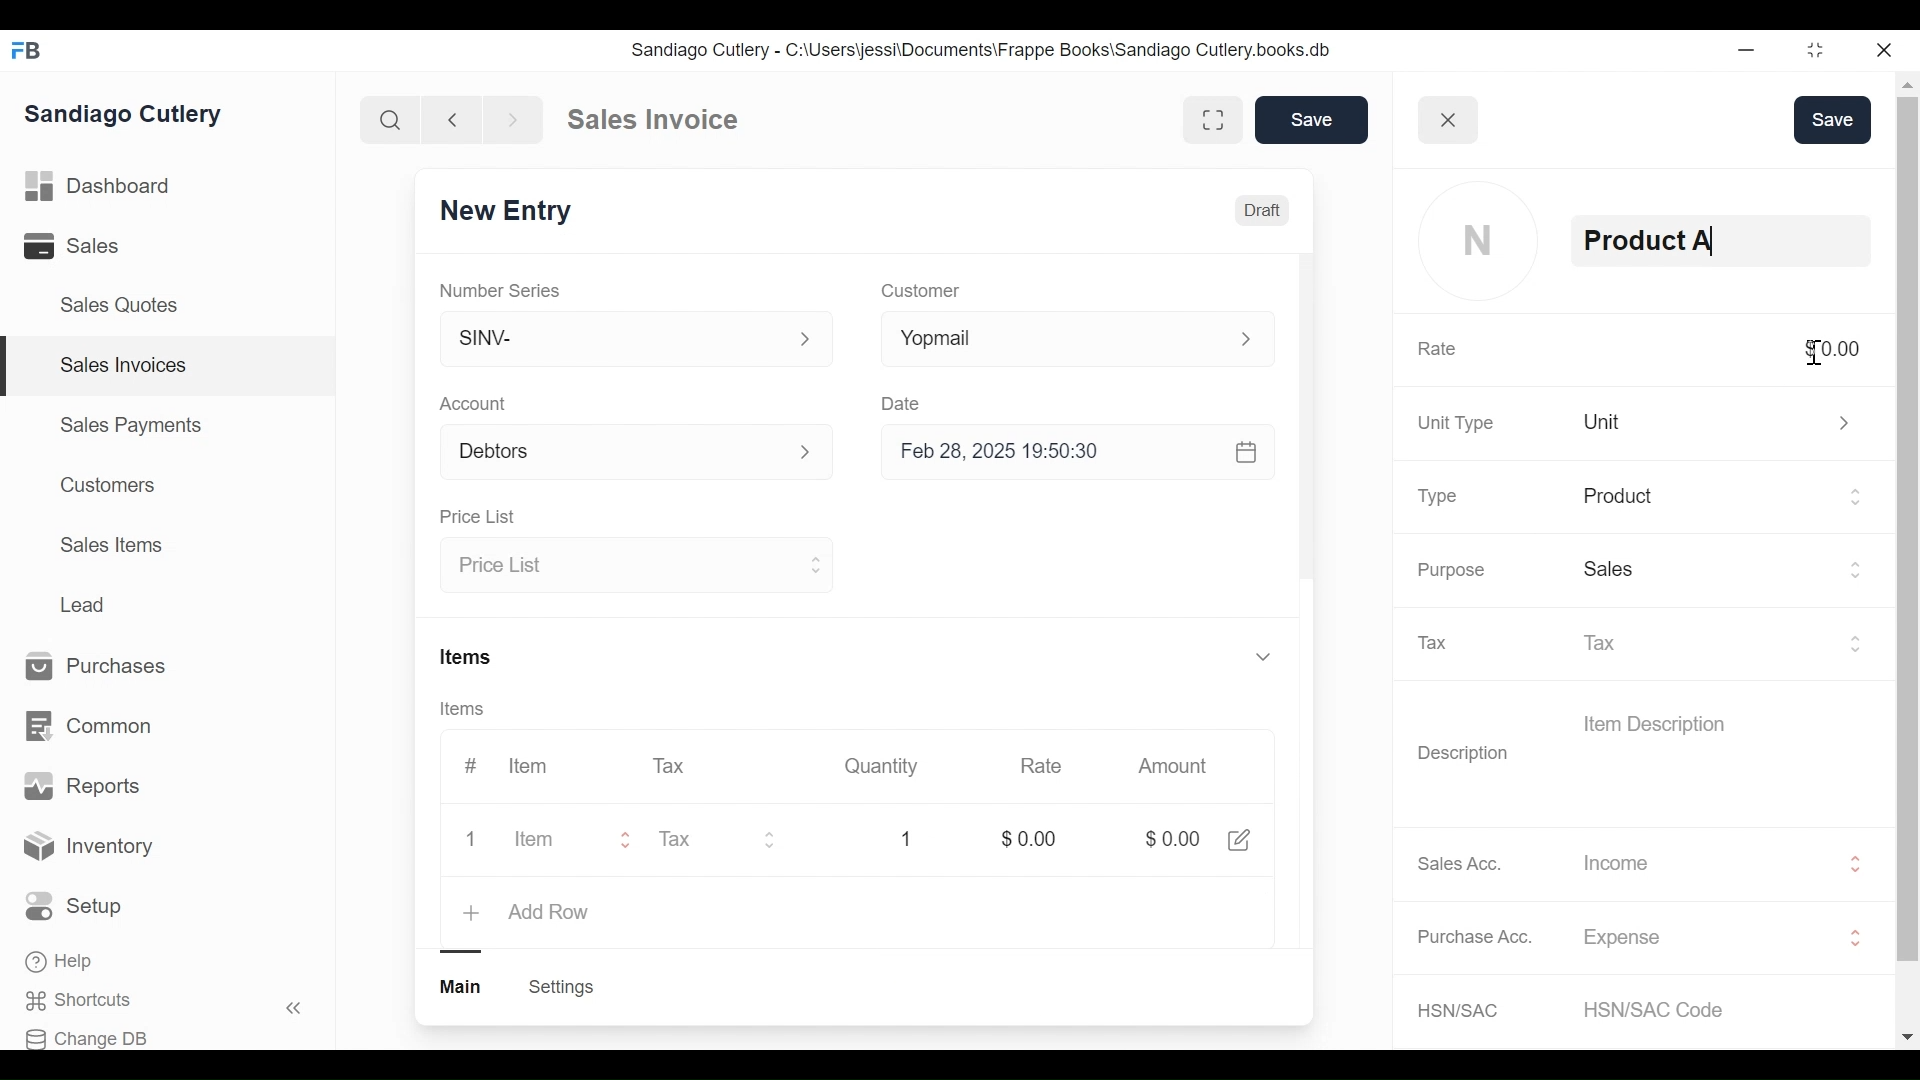  What do you see at coordinates (1664, 1009) in the screenshot?
I see `HSN/SAC Code` at bounding box center [1664, 1009].